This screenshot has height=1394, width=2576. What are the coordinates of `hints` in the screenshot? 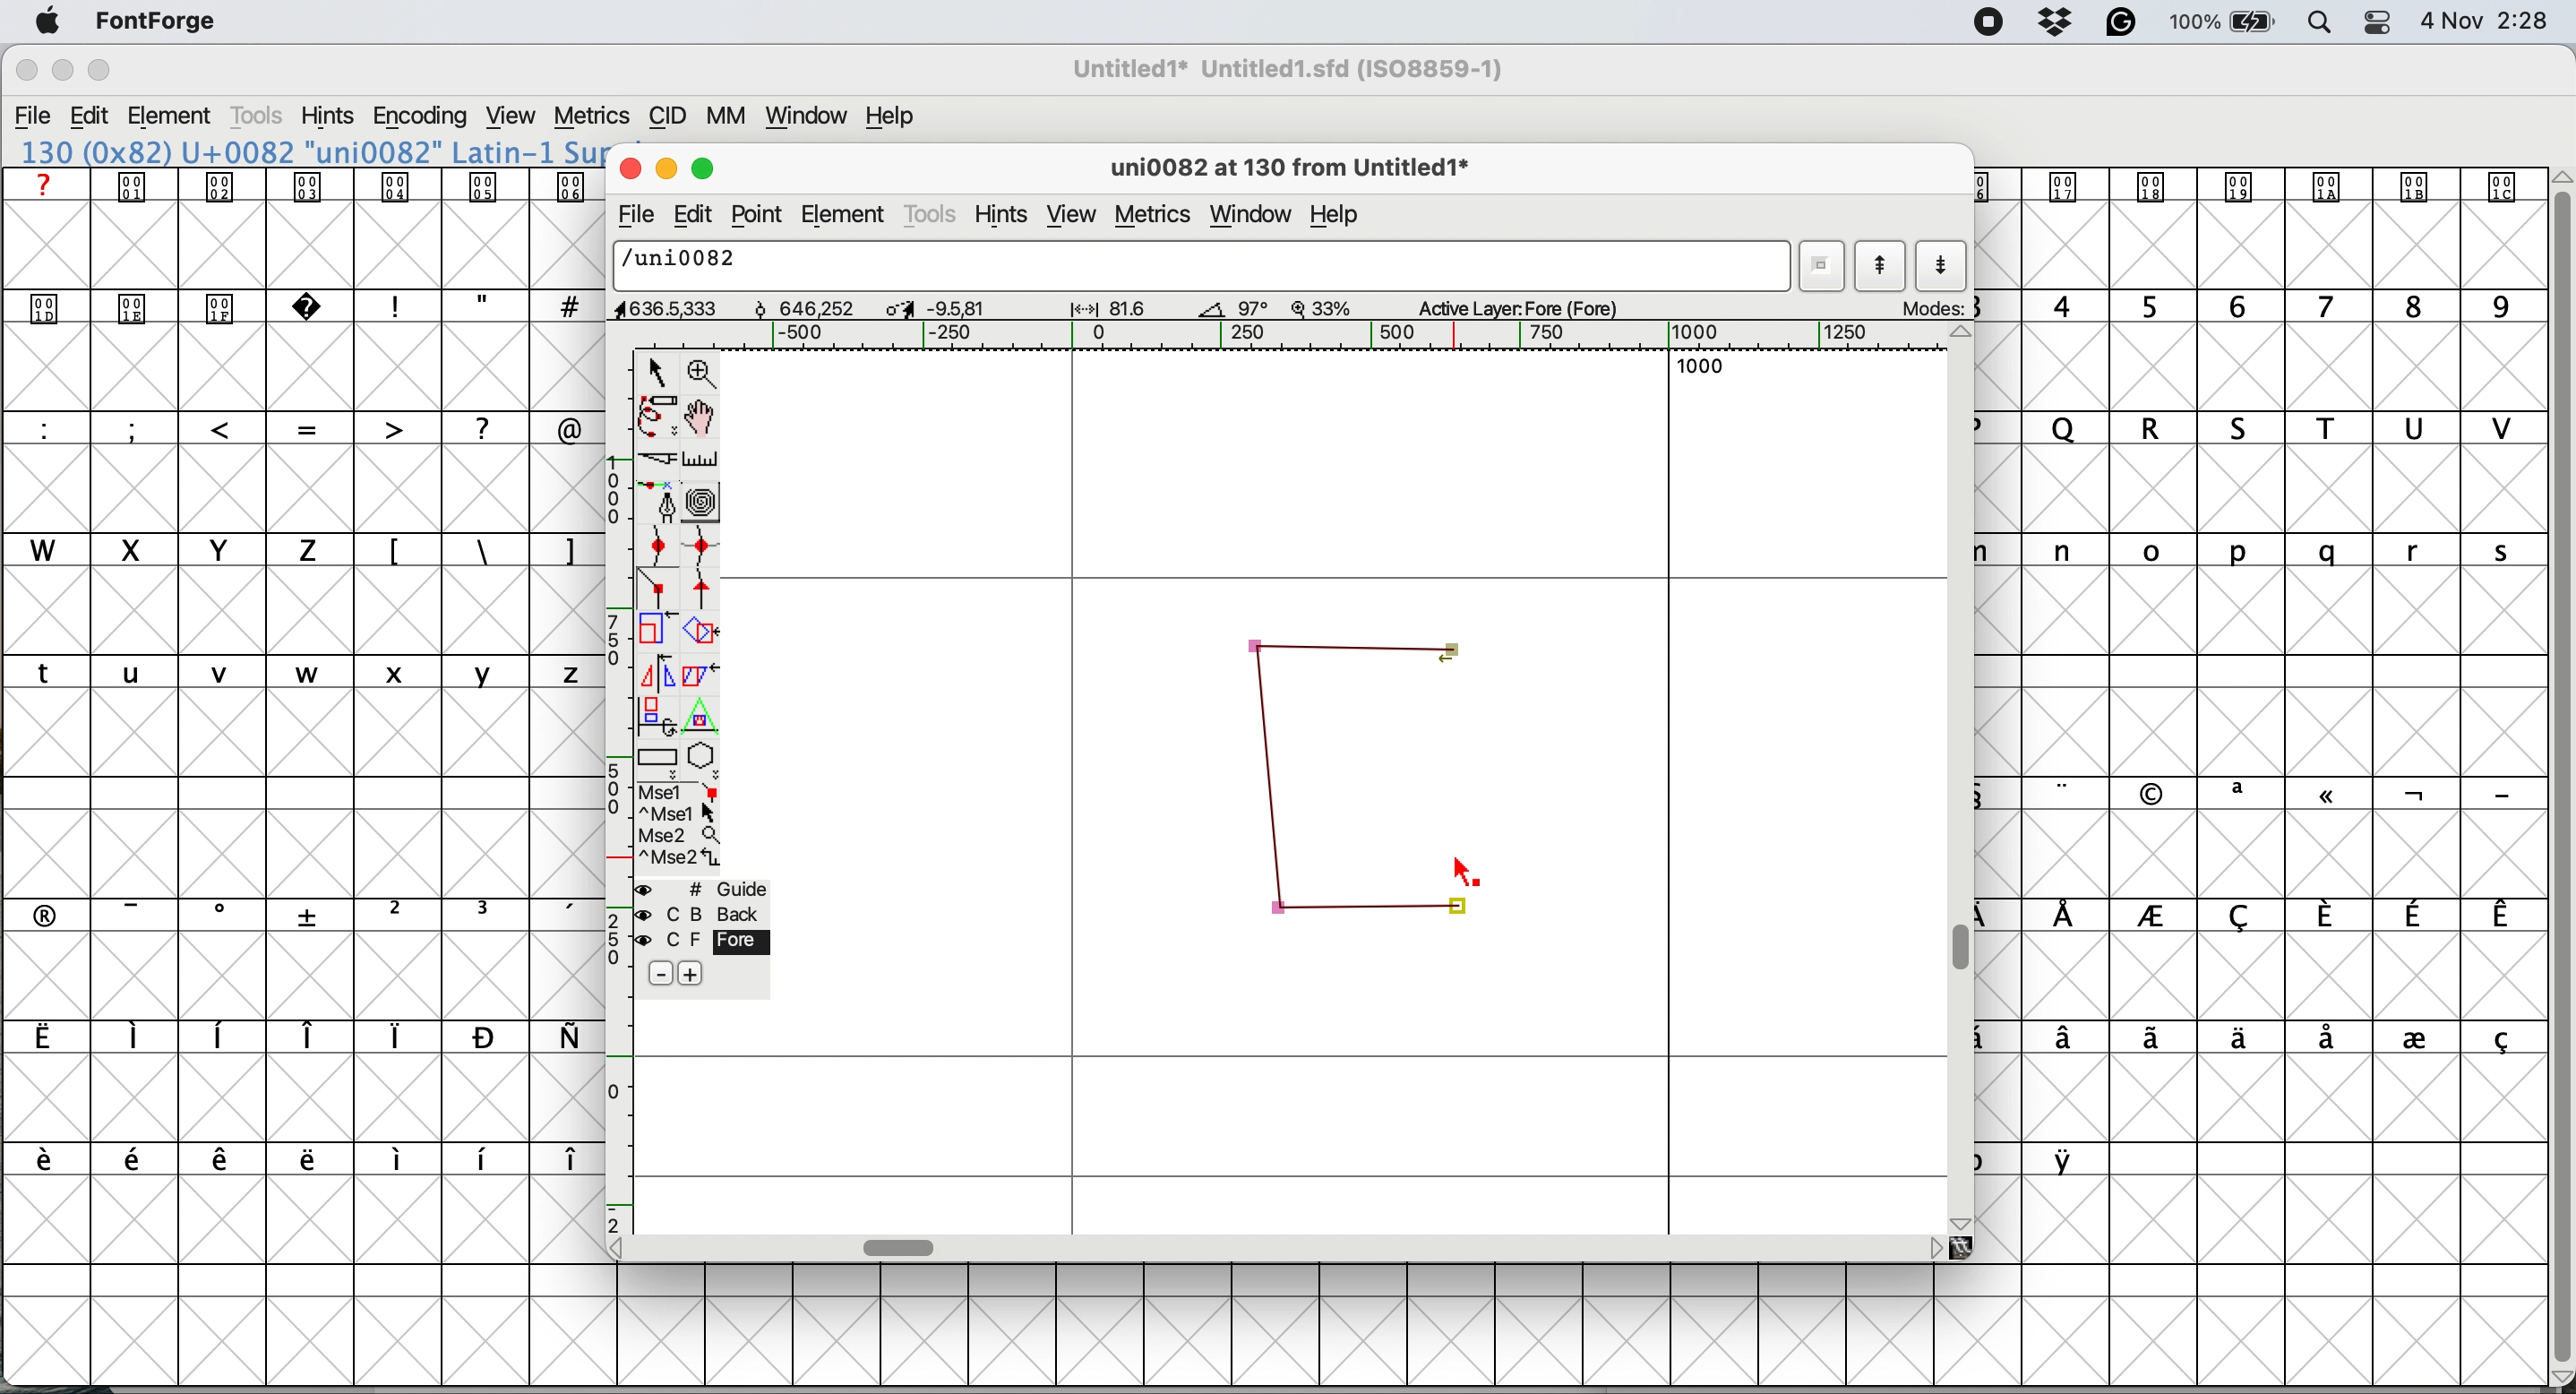 It's located at (328, 115).